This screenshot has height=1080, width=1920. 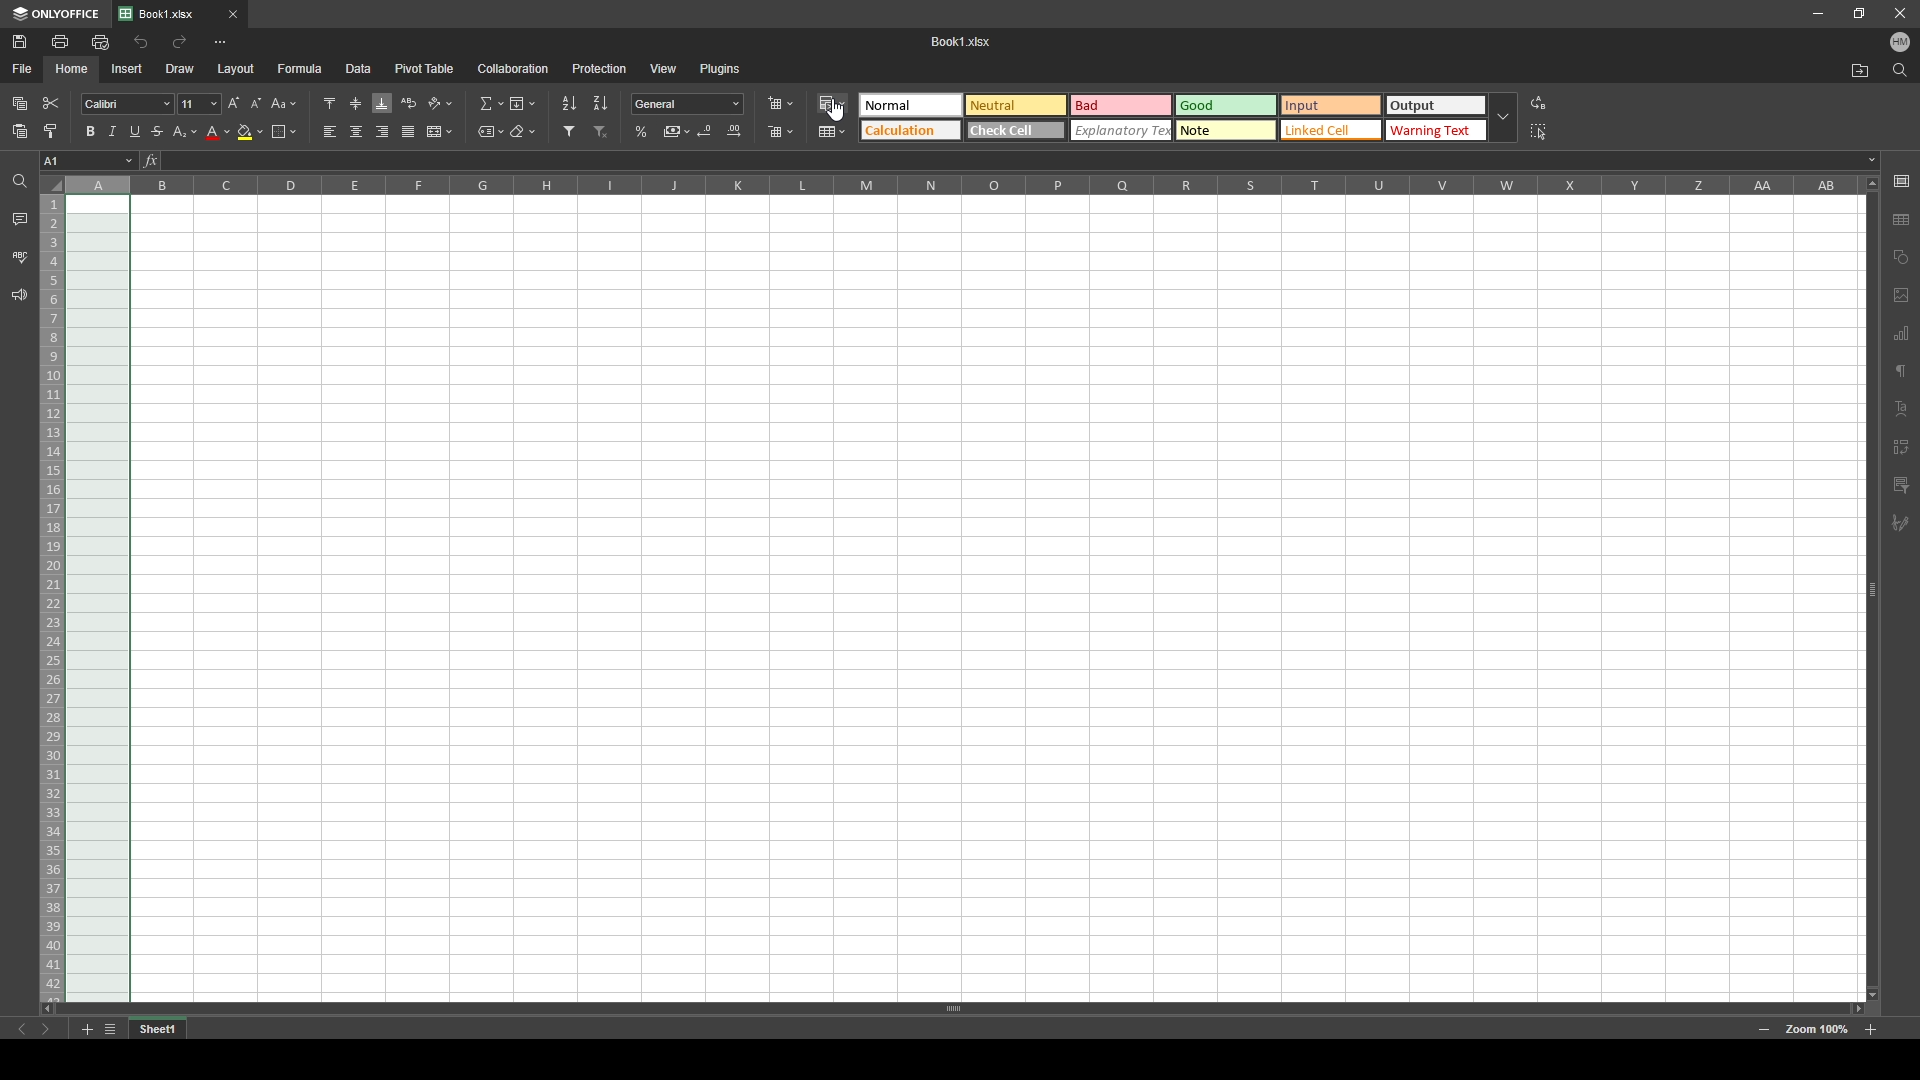 What do you see at coordinates (285, 103) in the screenshot?
I see `change case` at bounding box center [285, 103].